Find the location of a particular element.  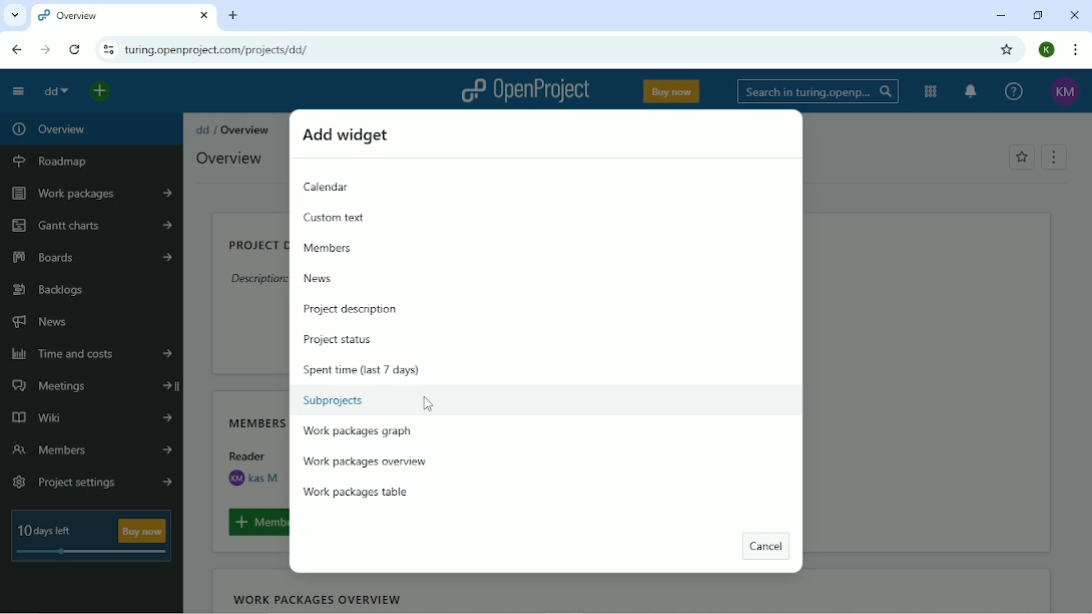

Roadmap is located at coordinates (55, 159).